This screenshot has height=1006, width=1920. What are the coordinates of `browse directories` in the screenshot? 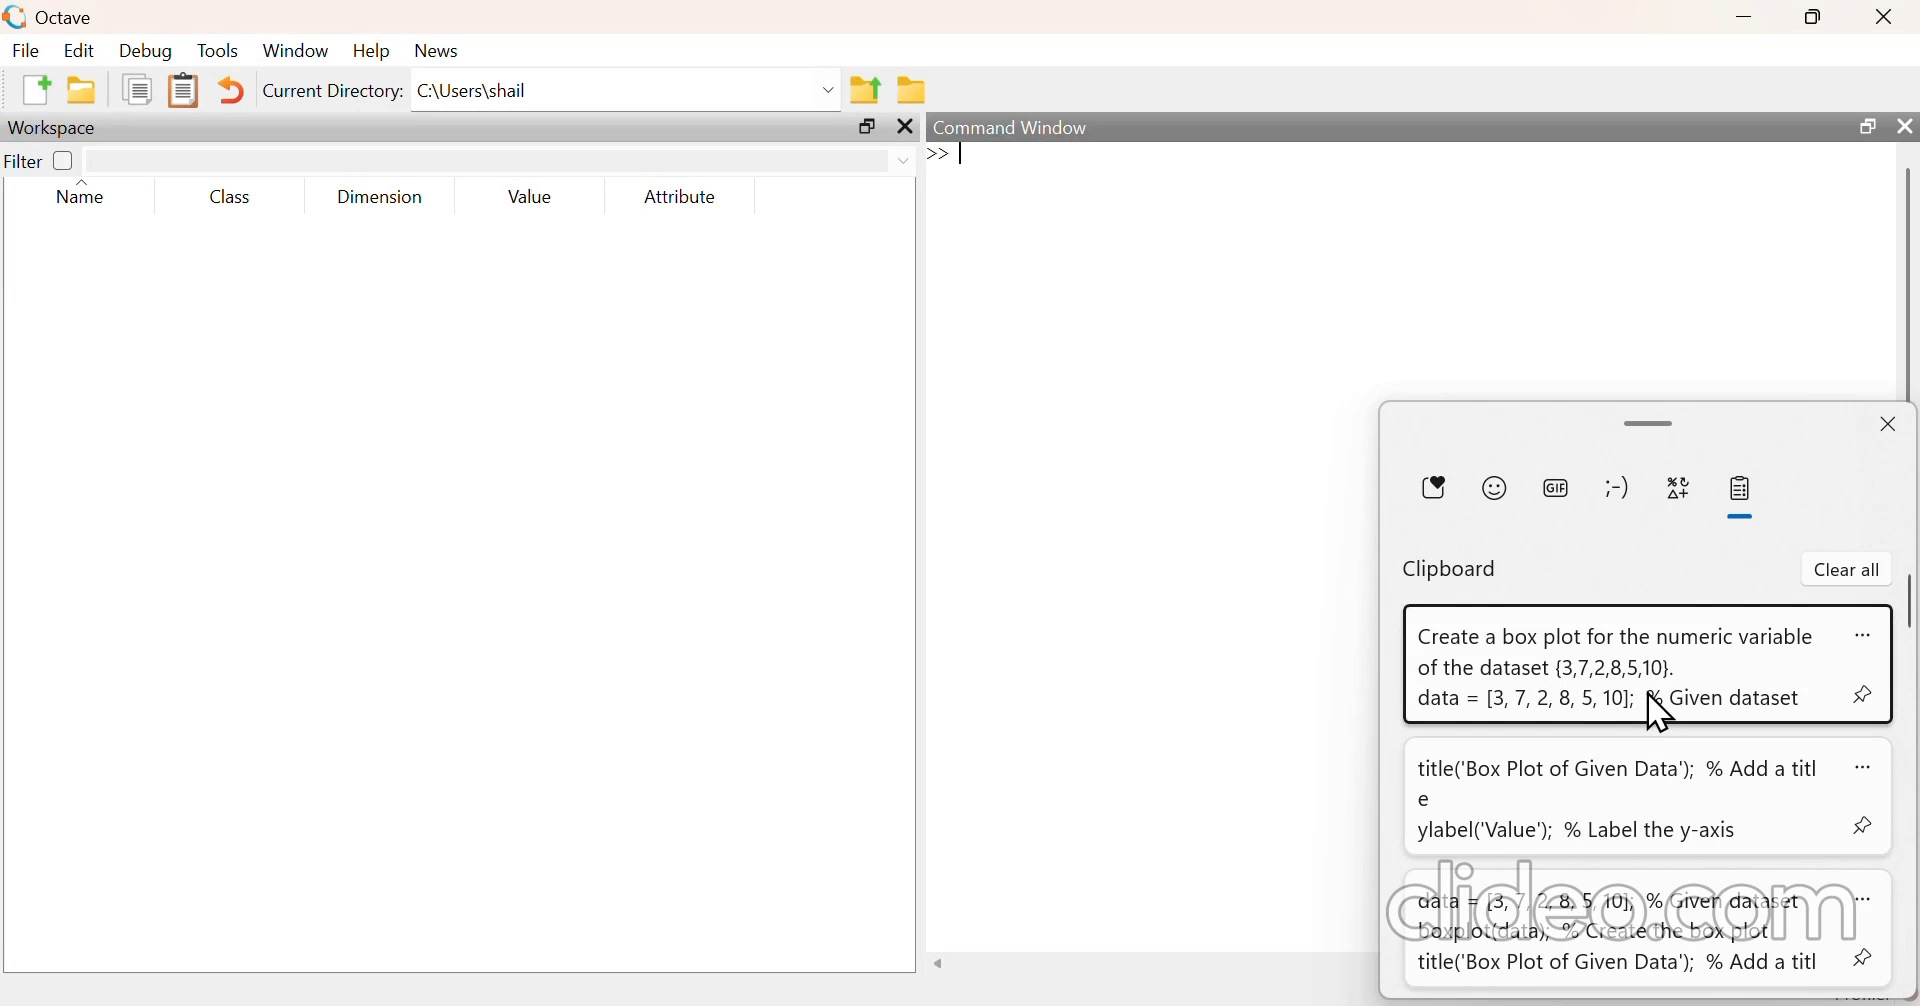 It's located at (915, 91).